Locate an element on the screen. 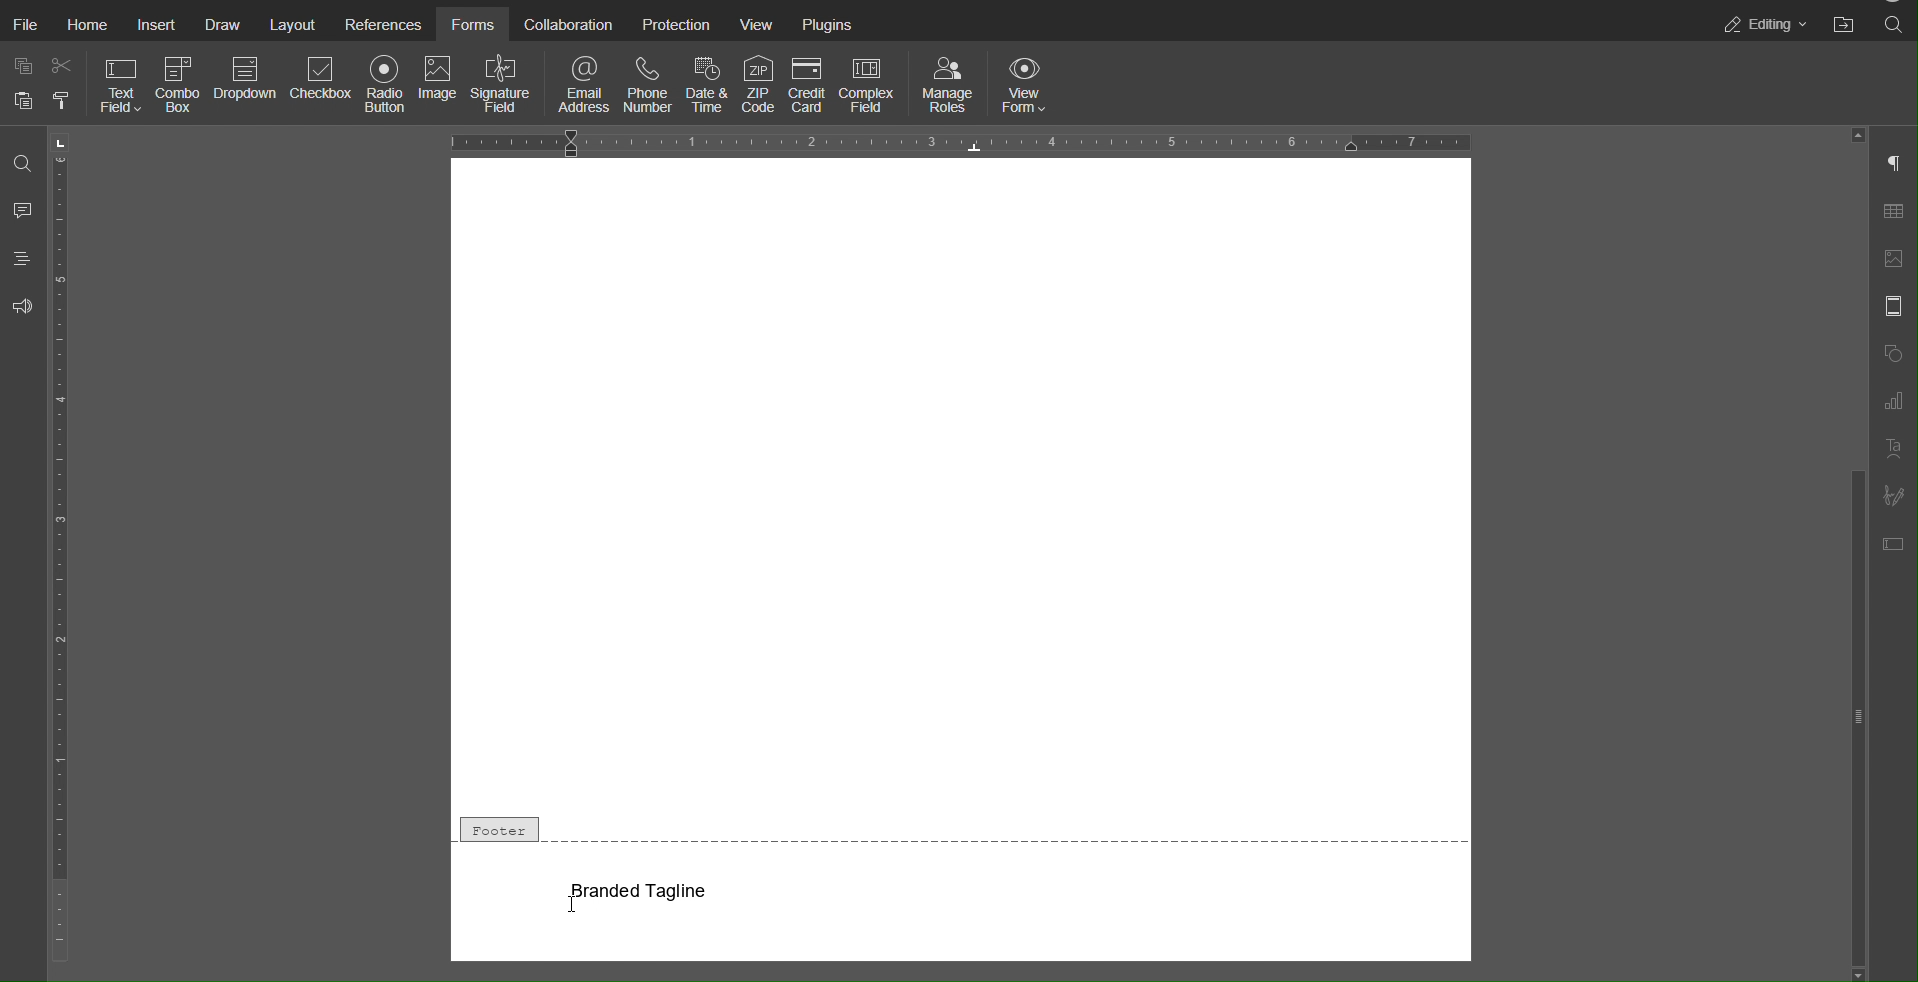 The image size is (1918, 982). ZIP Code is located at coordinates (758, 84).